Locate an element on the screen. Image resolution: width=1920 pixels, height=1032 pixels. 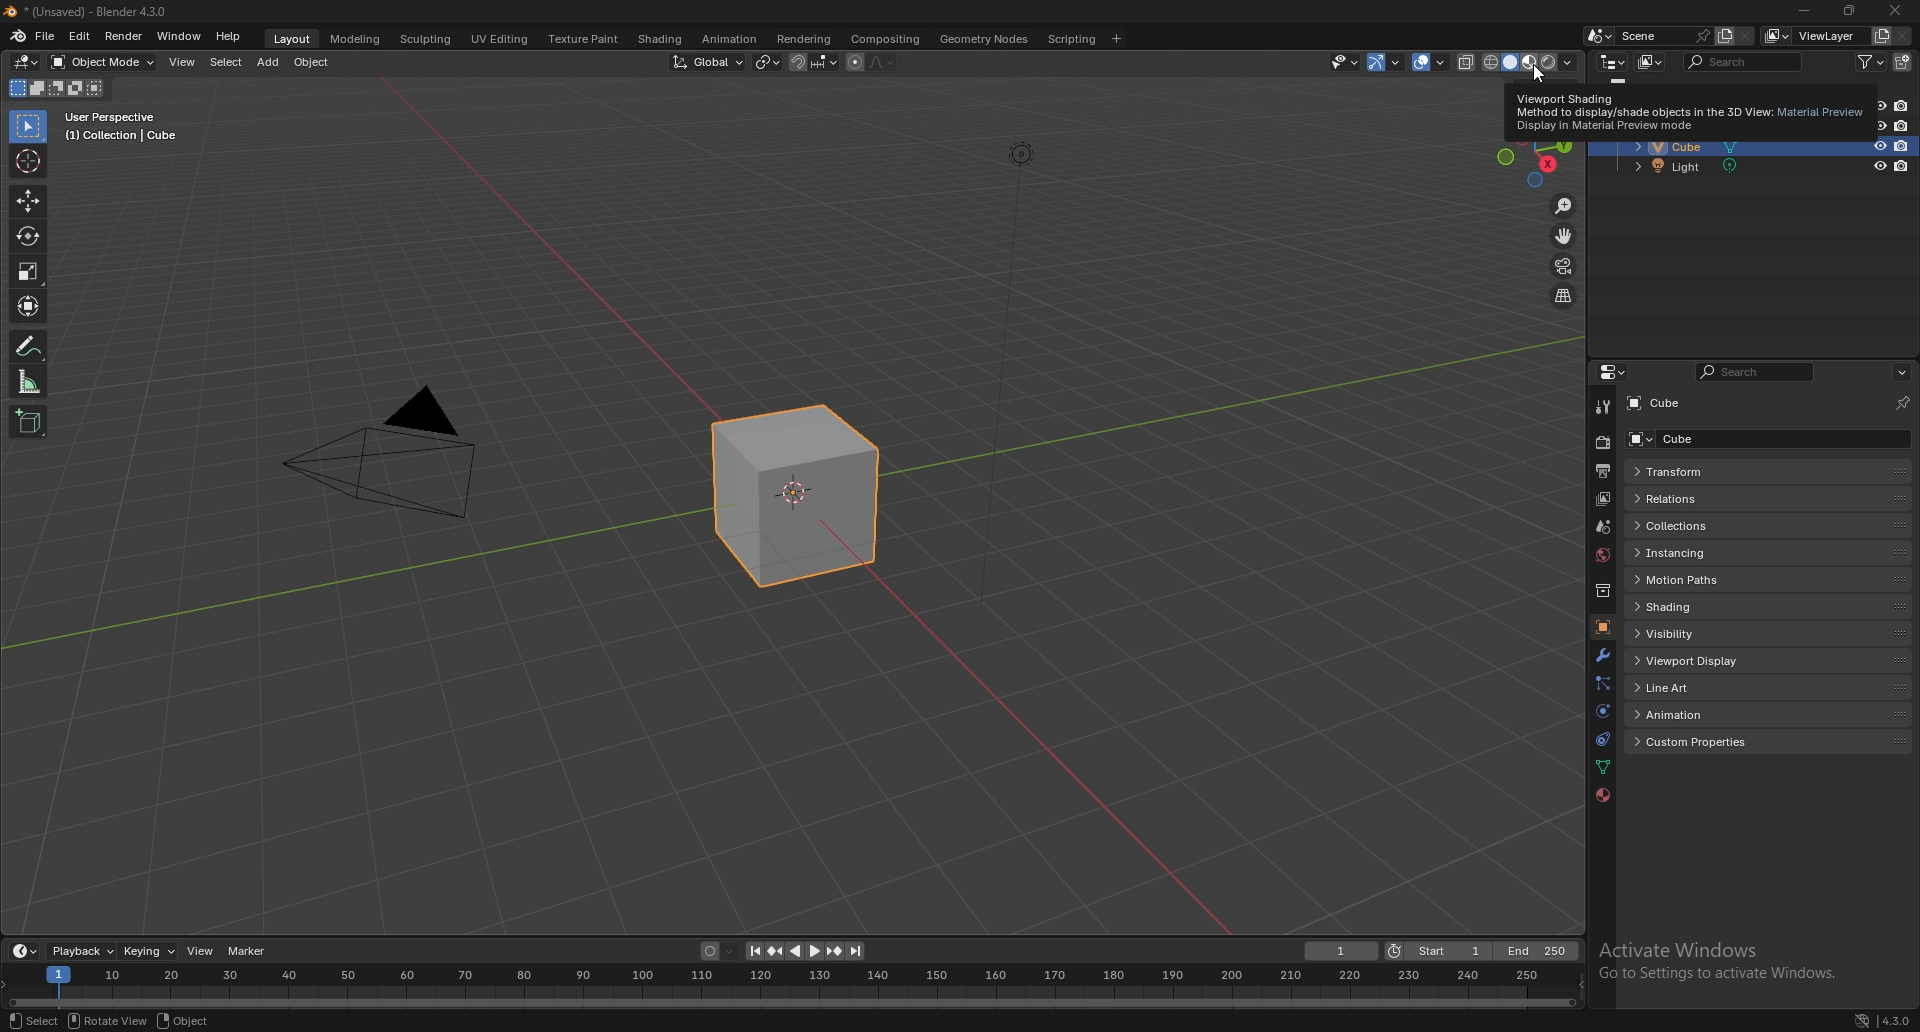
object mode is located at coordinates (103, 62).